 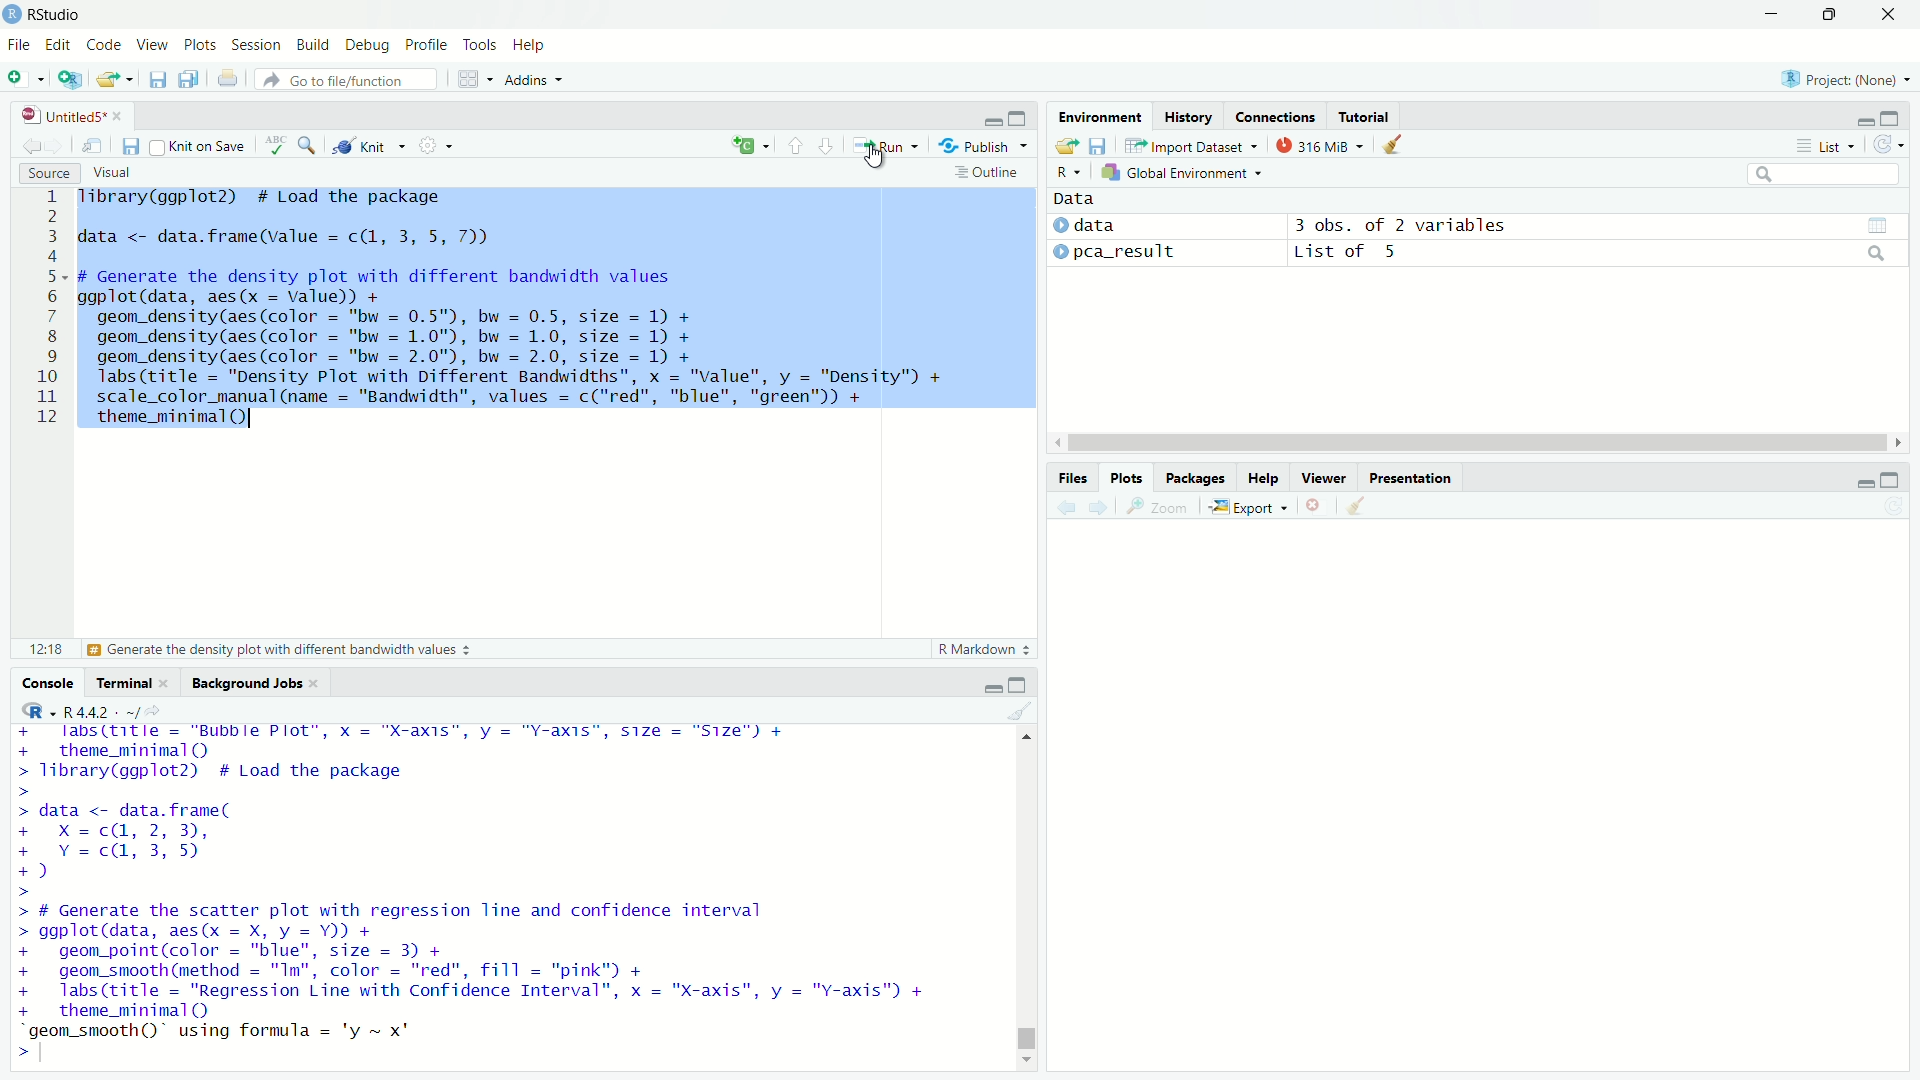 What do you see at coordinates (1410, 478) in the screenshot?
I see `Presentation` at bounding box center [1410, 478].